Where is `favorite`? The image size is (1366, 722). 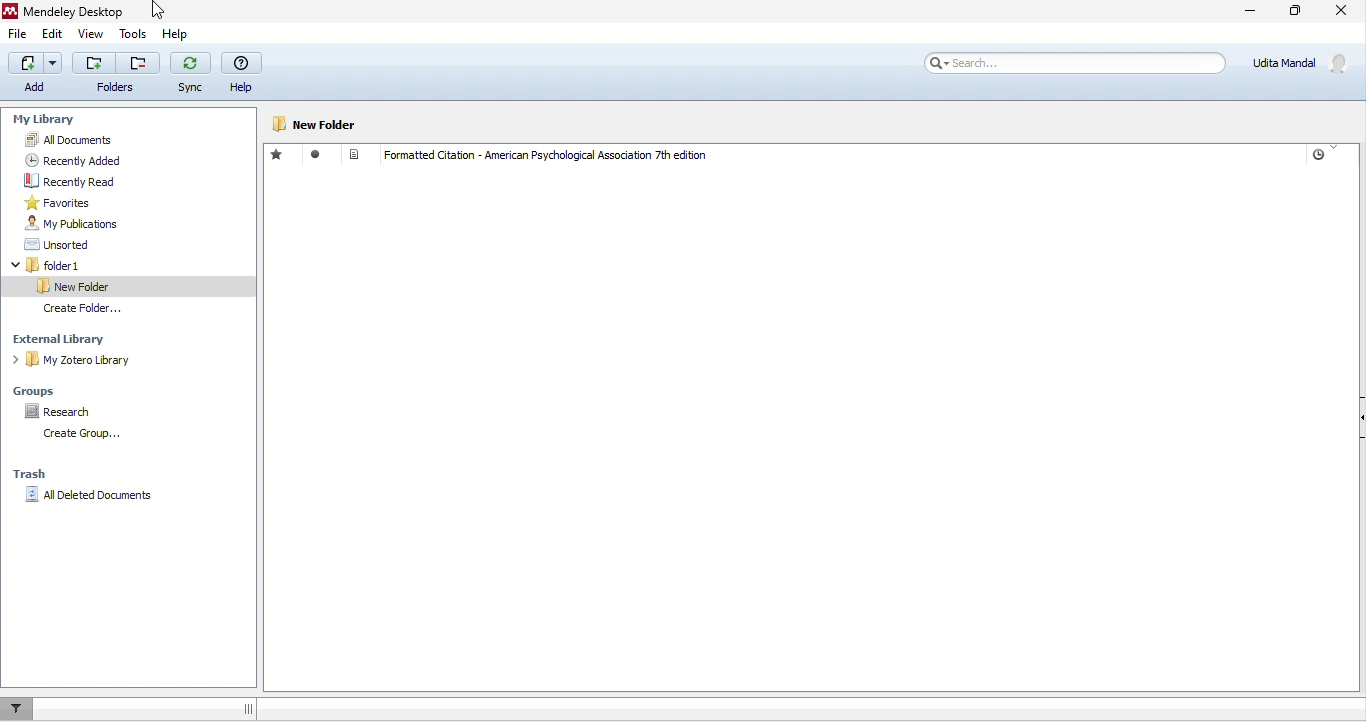 favorite is located at coordinates (280, 155).